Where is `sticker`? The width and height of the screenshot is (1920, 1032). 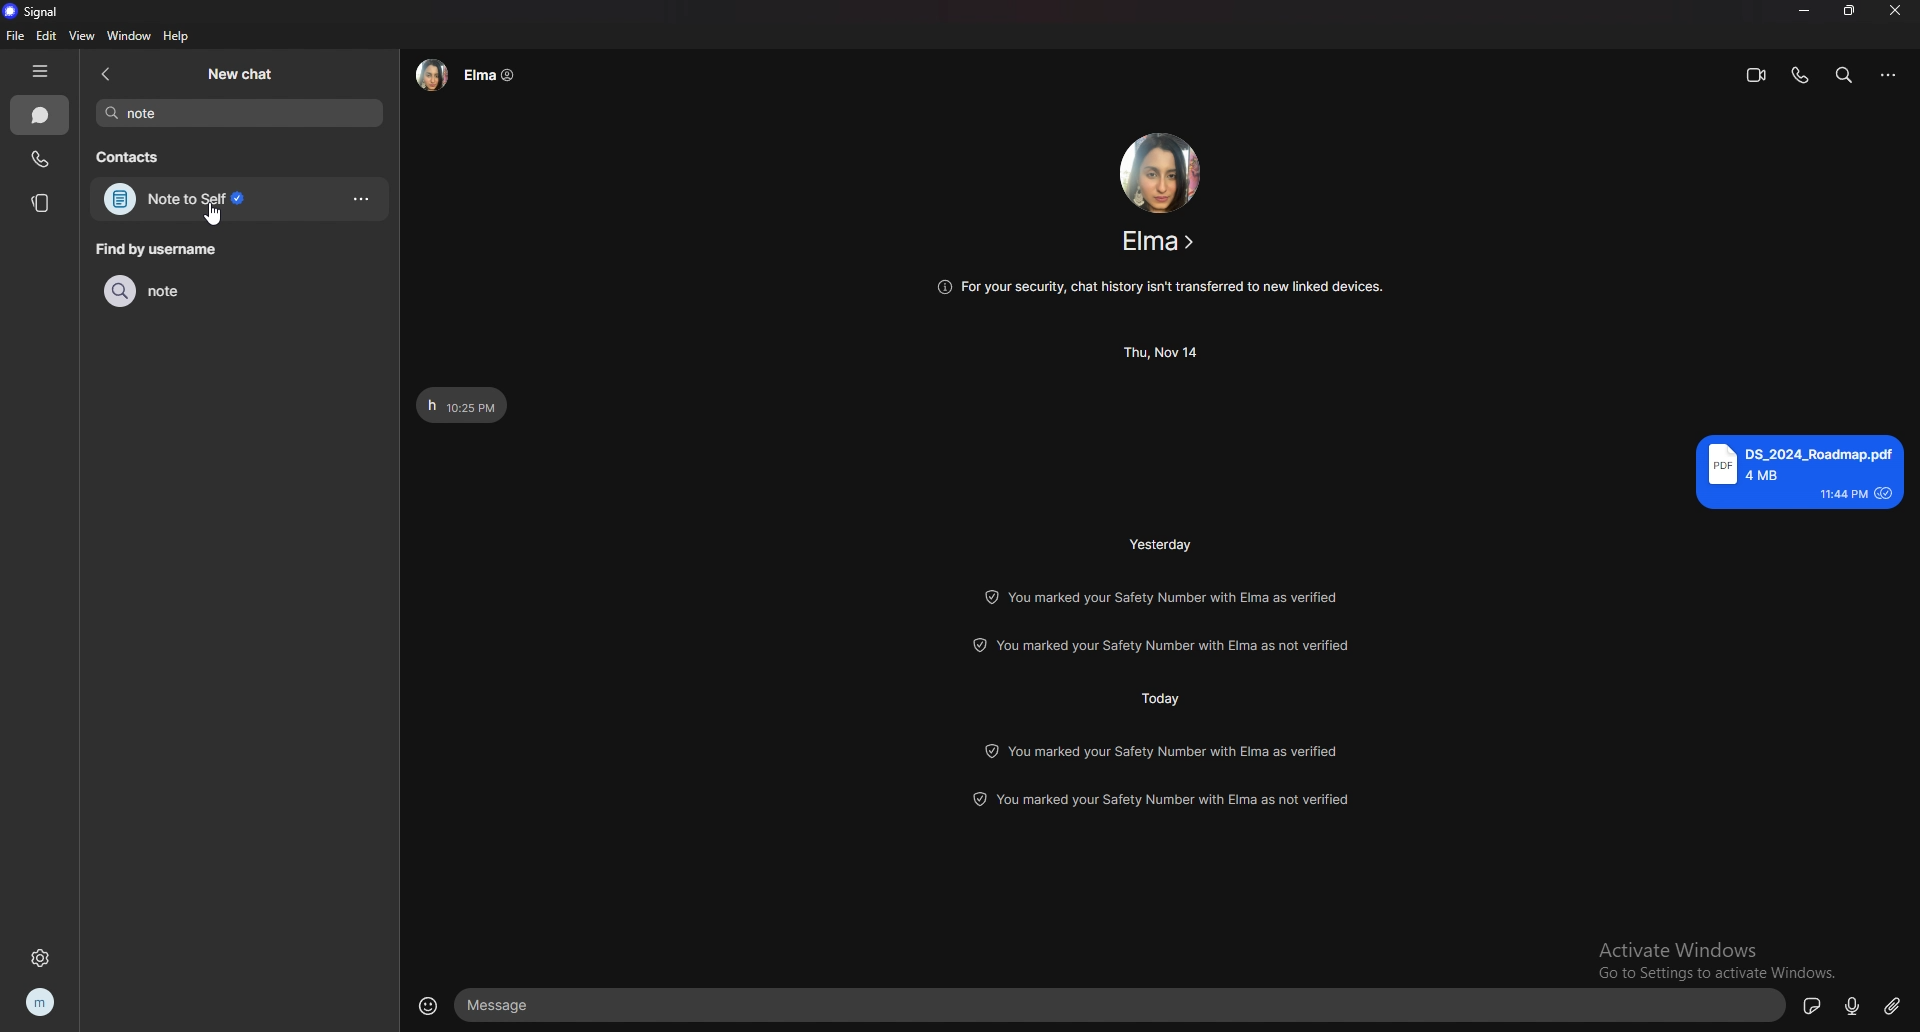 sticker is located at coordinates (1813, 1005).